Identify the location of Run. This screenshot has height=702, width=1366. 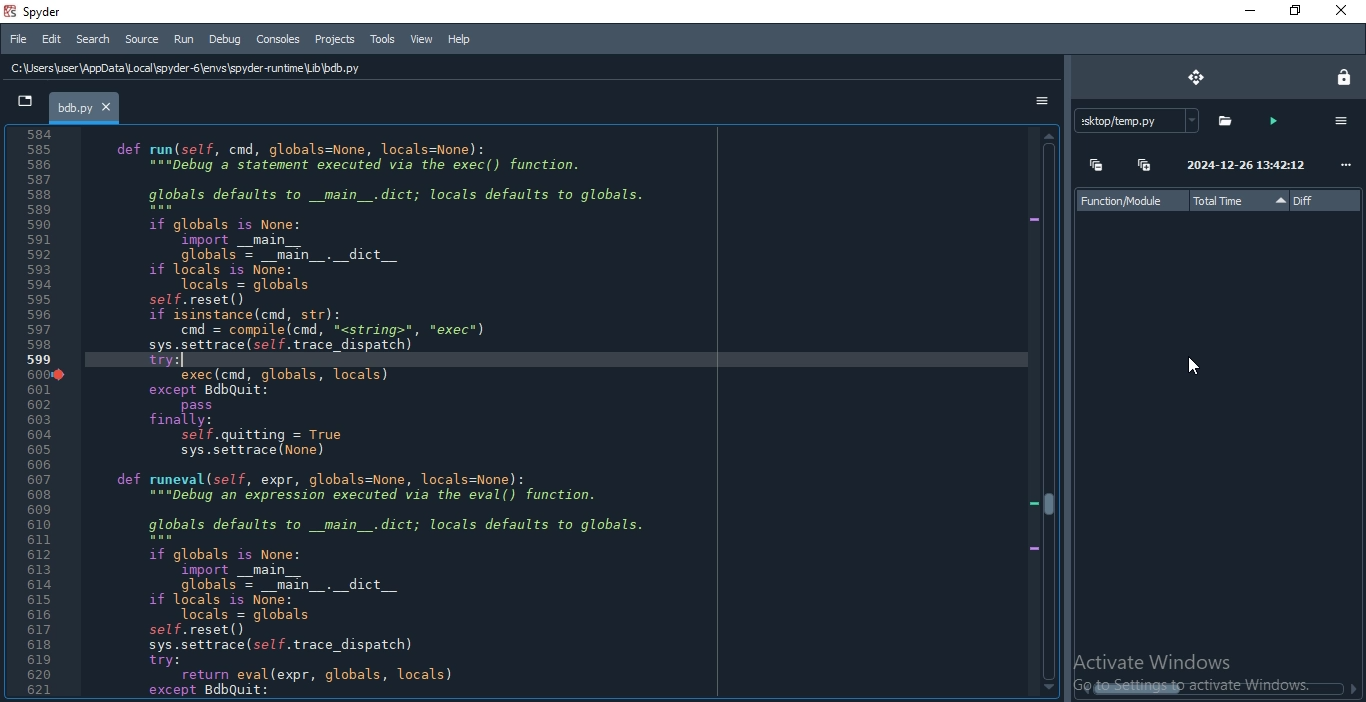
(184, 40).